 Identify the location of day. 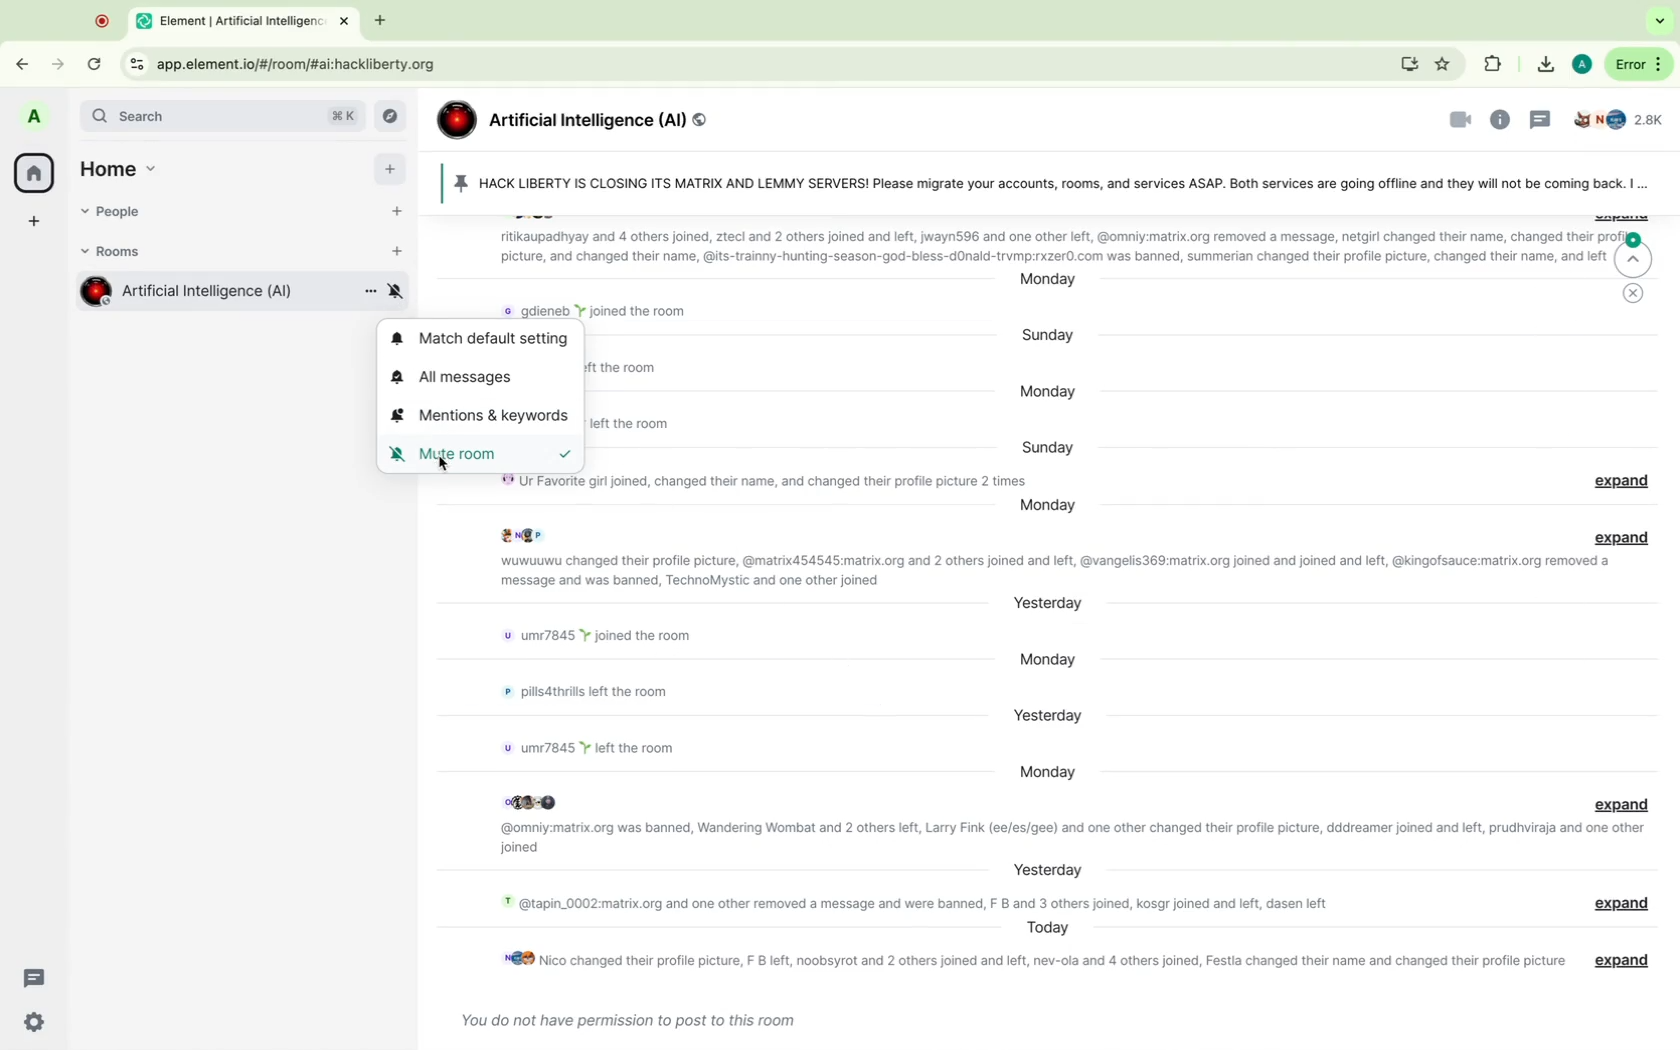
(1043, 929).